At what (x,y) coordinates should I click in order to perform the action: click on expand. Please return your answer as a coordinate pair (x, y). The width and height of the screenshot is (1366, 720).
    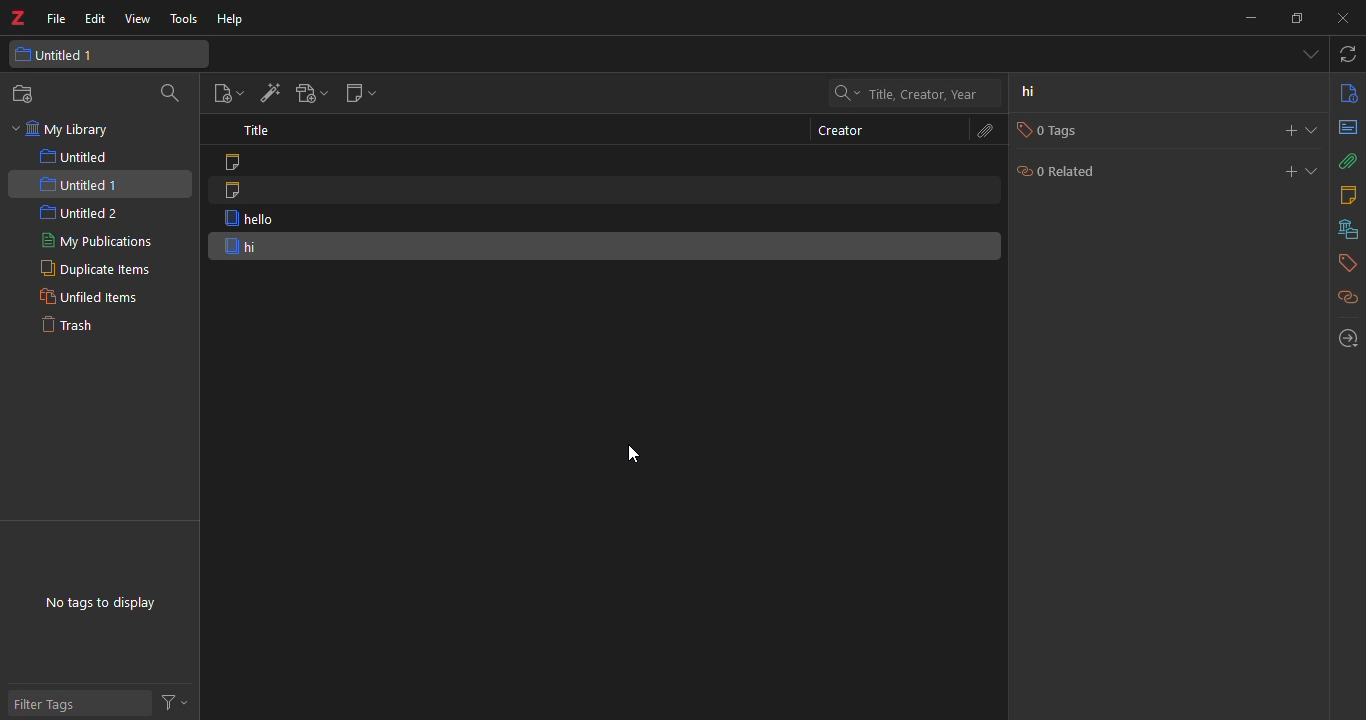
    Looking at the image, I should click on (1313, 130).